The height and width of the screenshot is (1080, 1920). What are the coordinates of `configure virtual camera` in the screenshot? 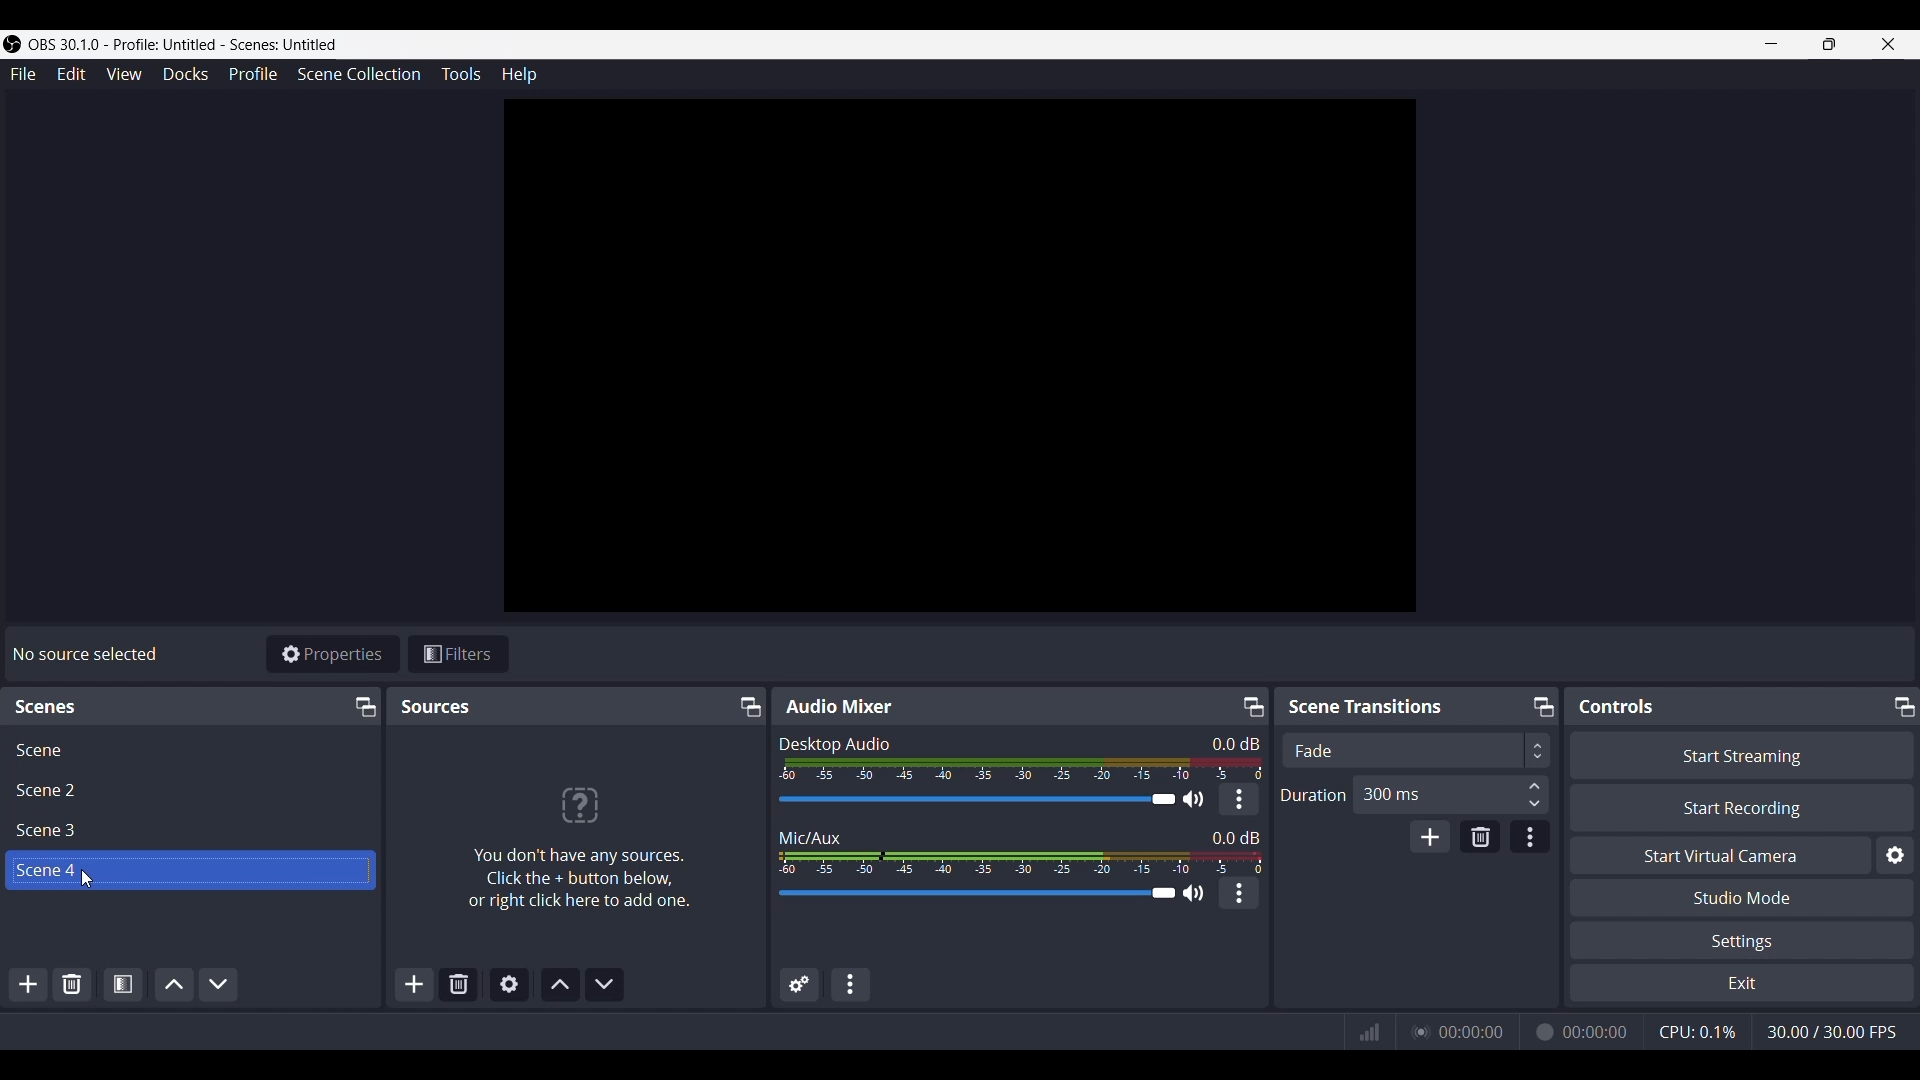 It's located at (1894, 856).